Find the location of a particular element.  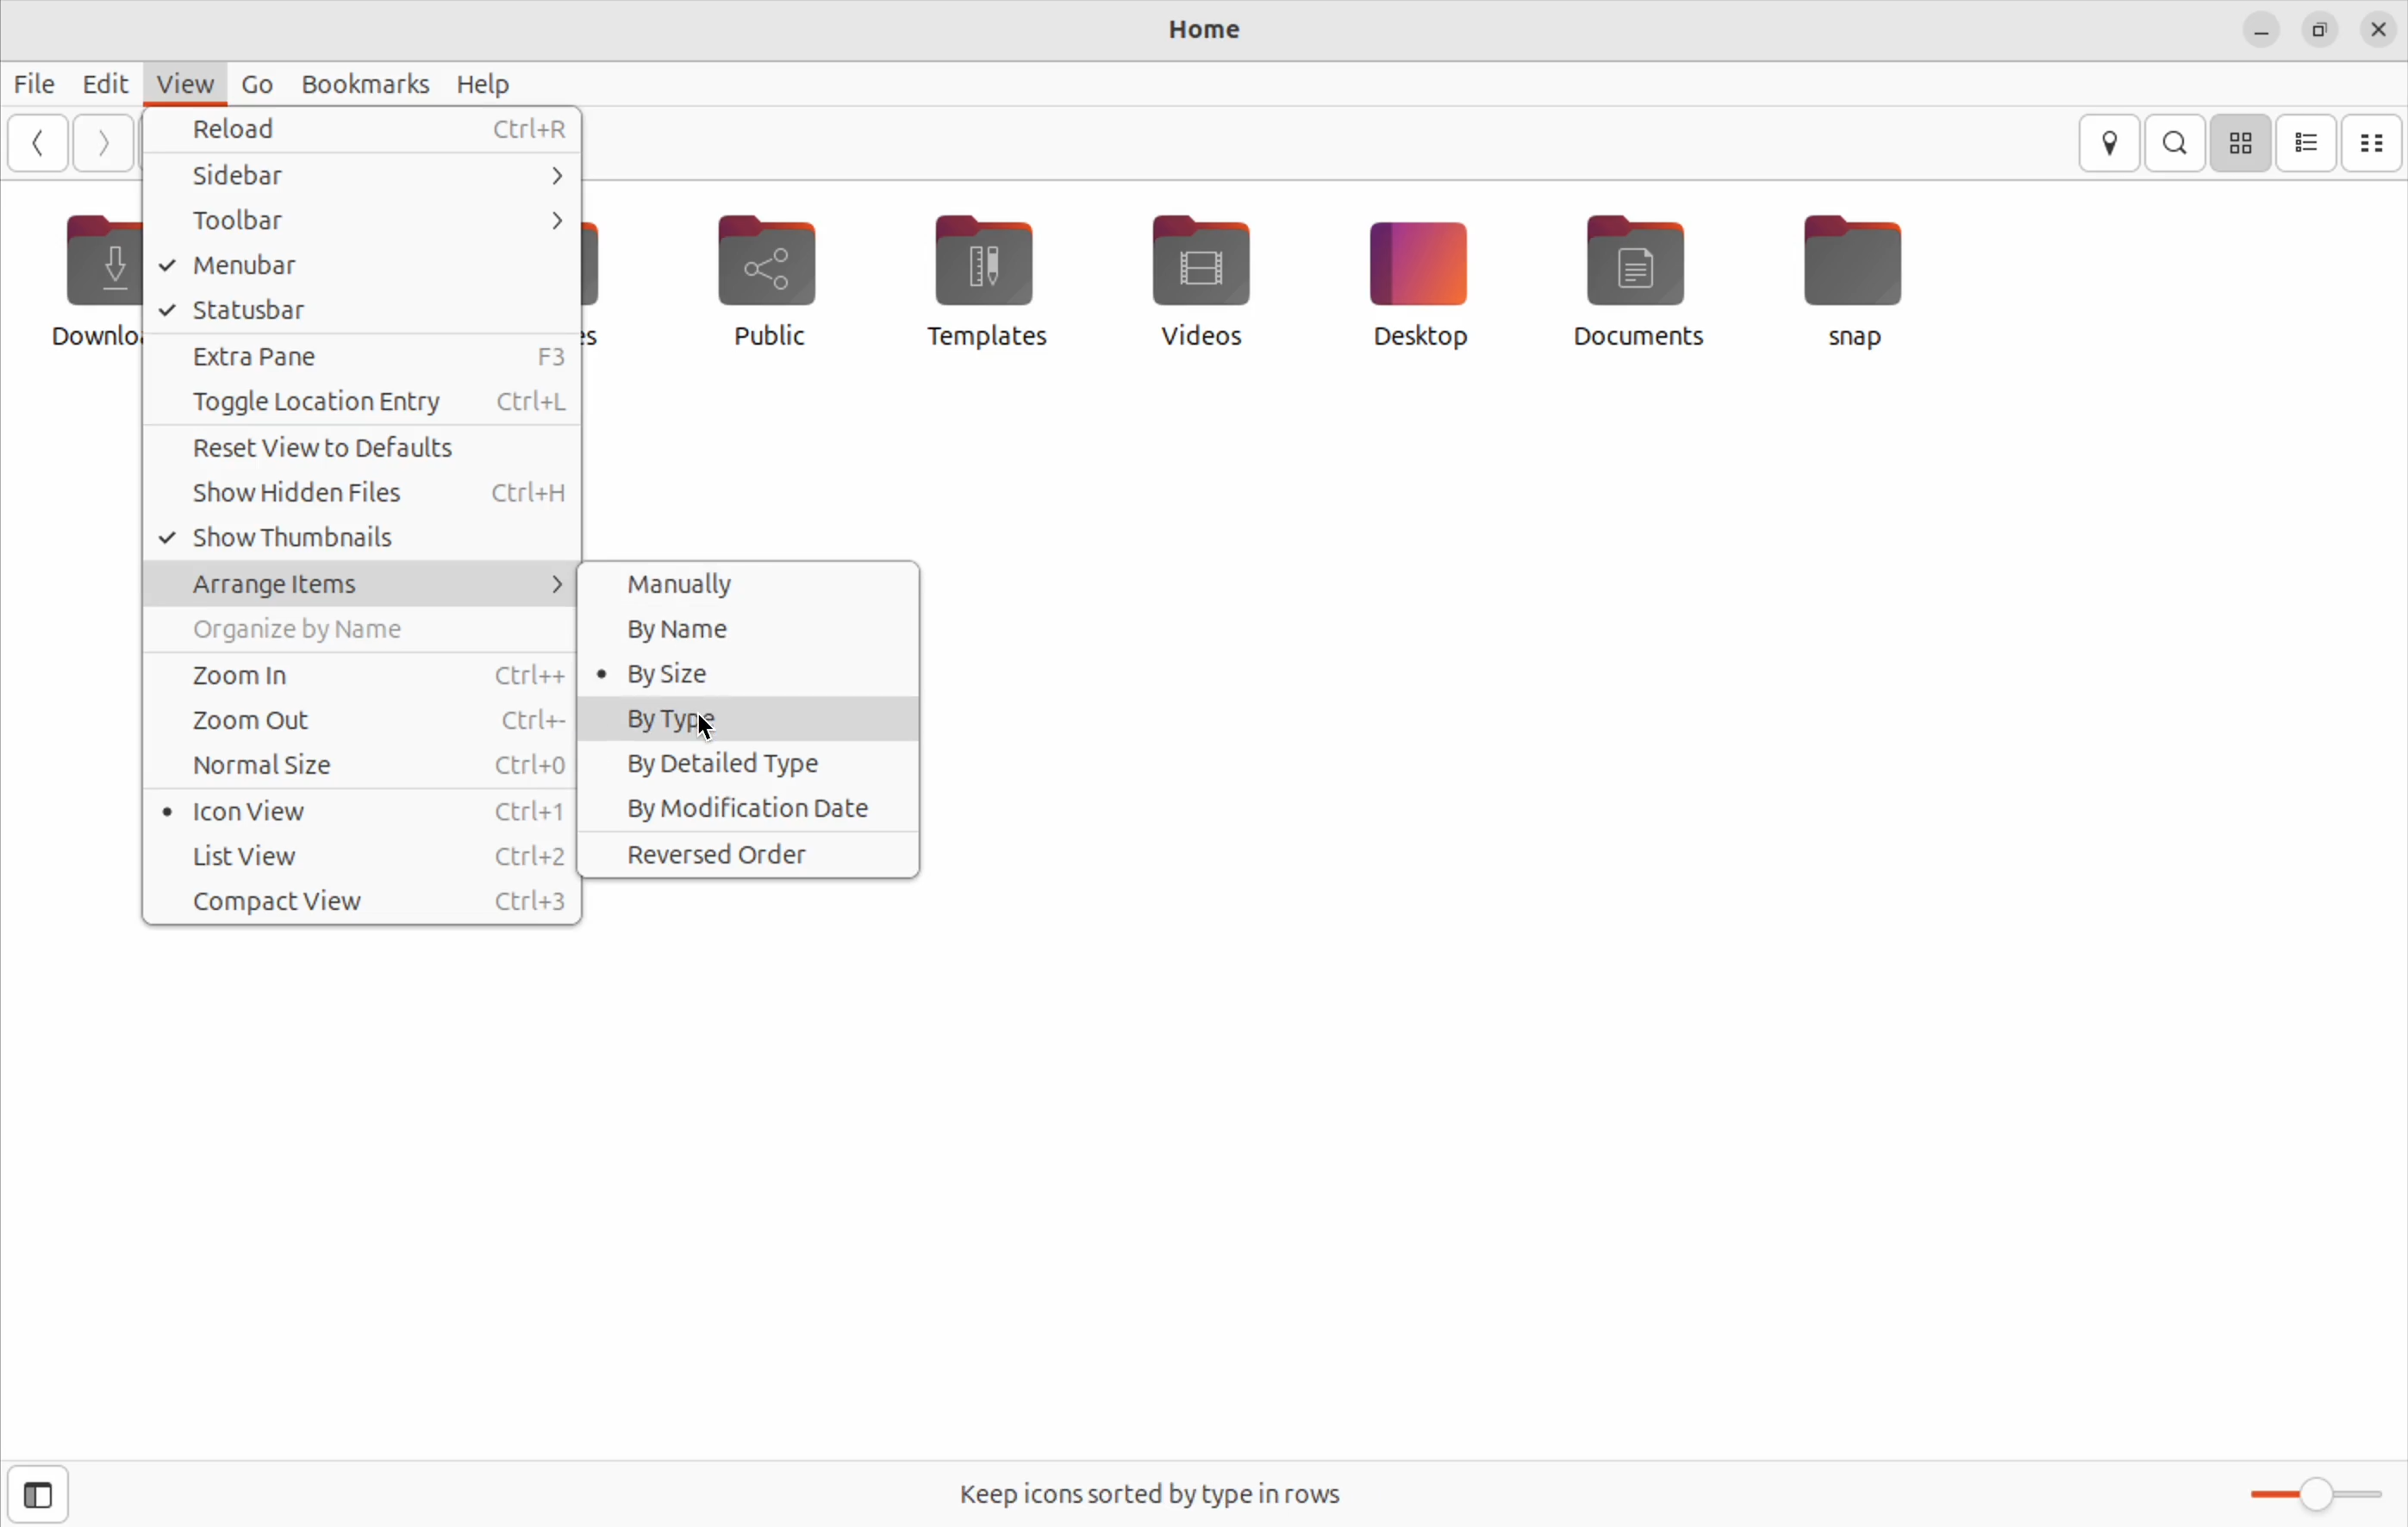

location is located at coordinates (2114, 144).